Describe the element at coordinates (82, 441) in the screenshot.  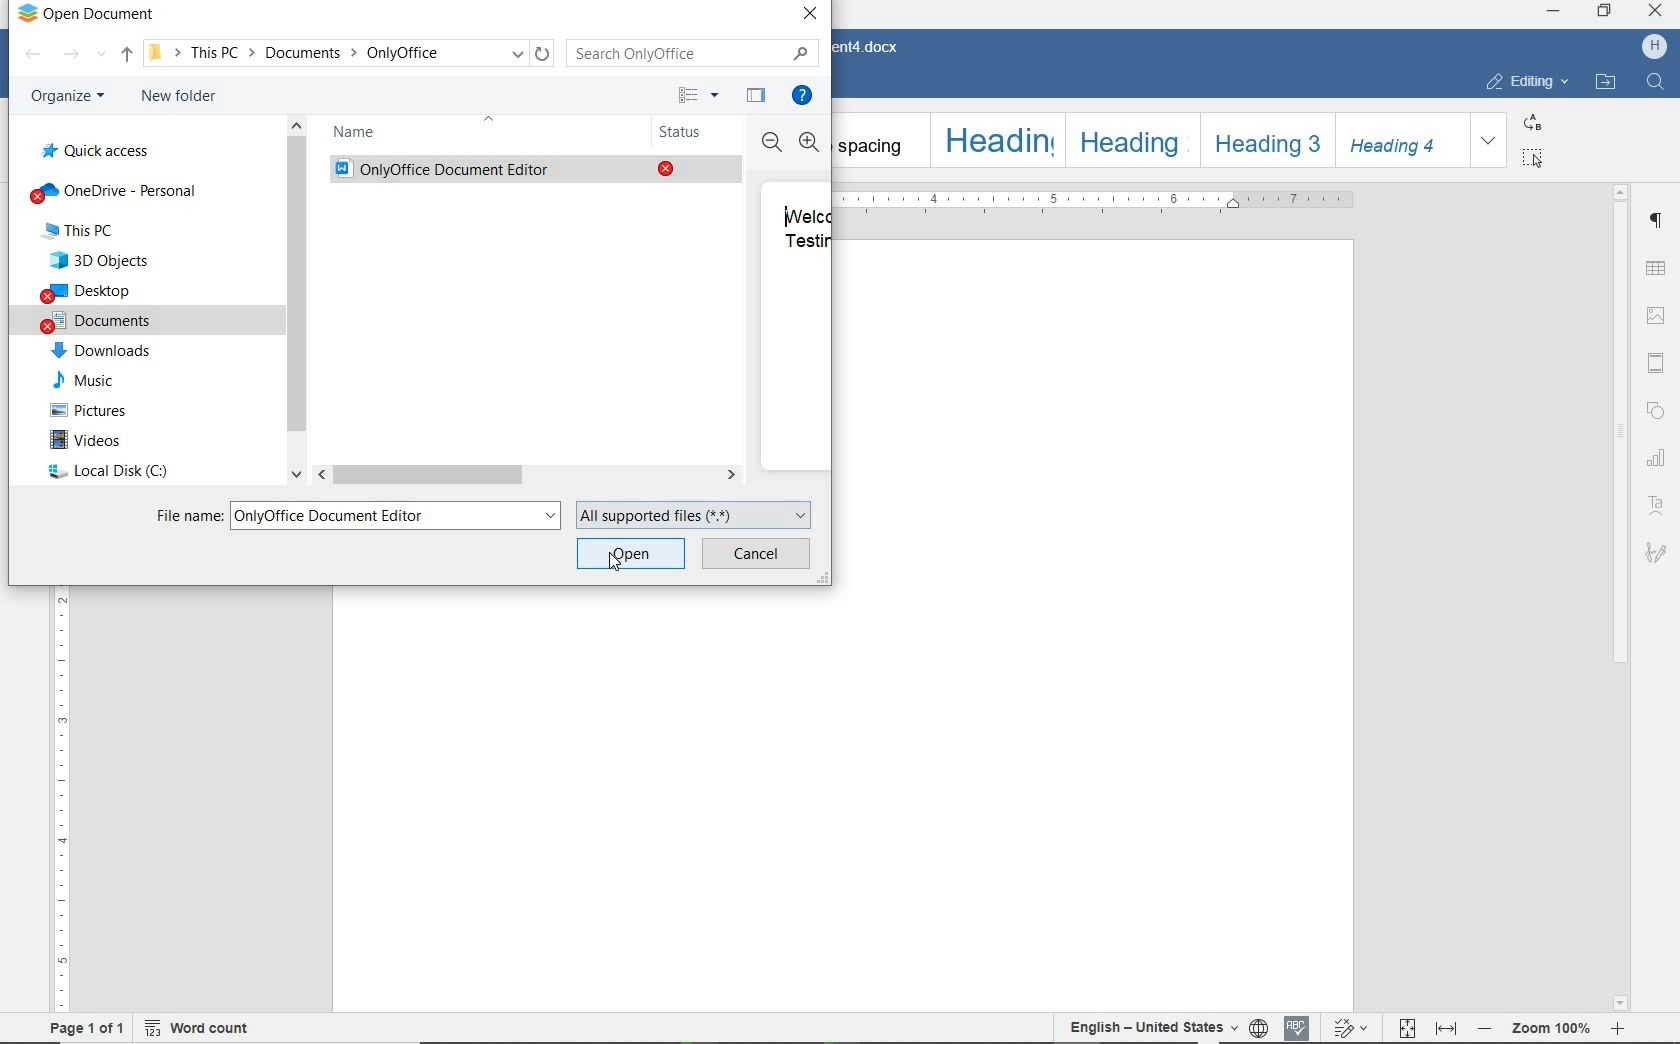
I see `videos` at that location.